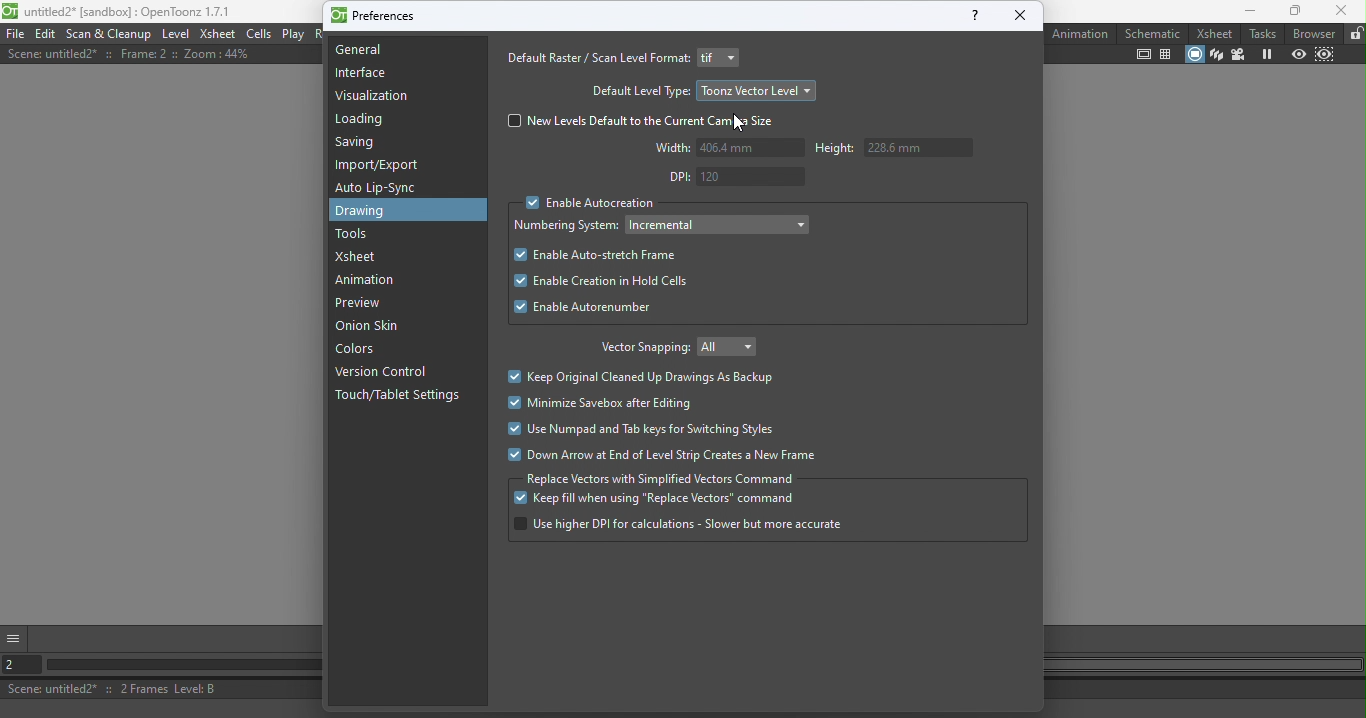 The height and width of the screenshot is (718, 1366). Describe the element at coordinates (355, 234) in the screenshot. I see `Tools` at that location.